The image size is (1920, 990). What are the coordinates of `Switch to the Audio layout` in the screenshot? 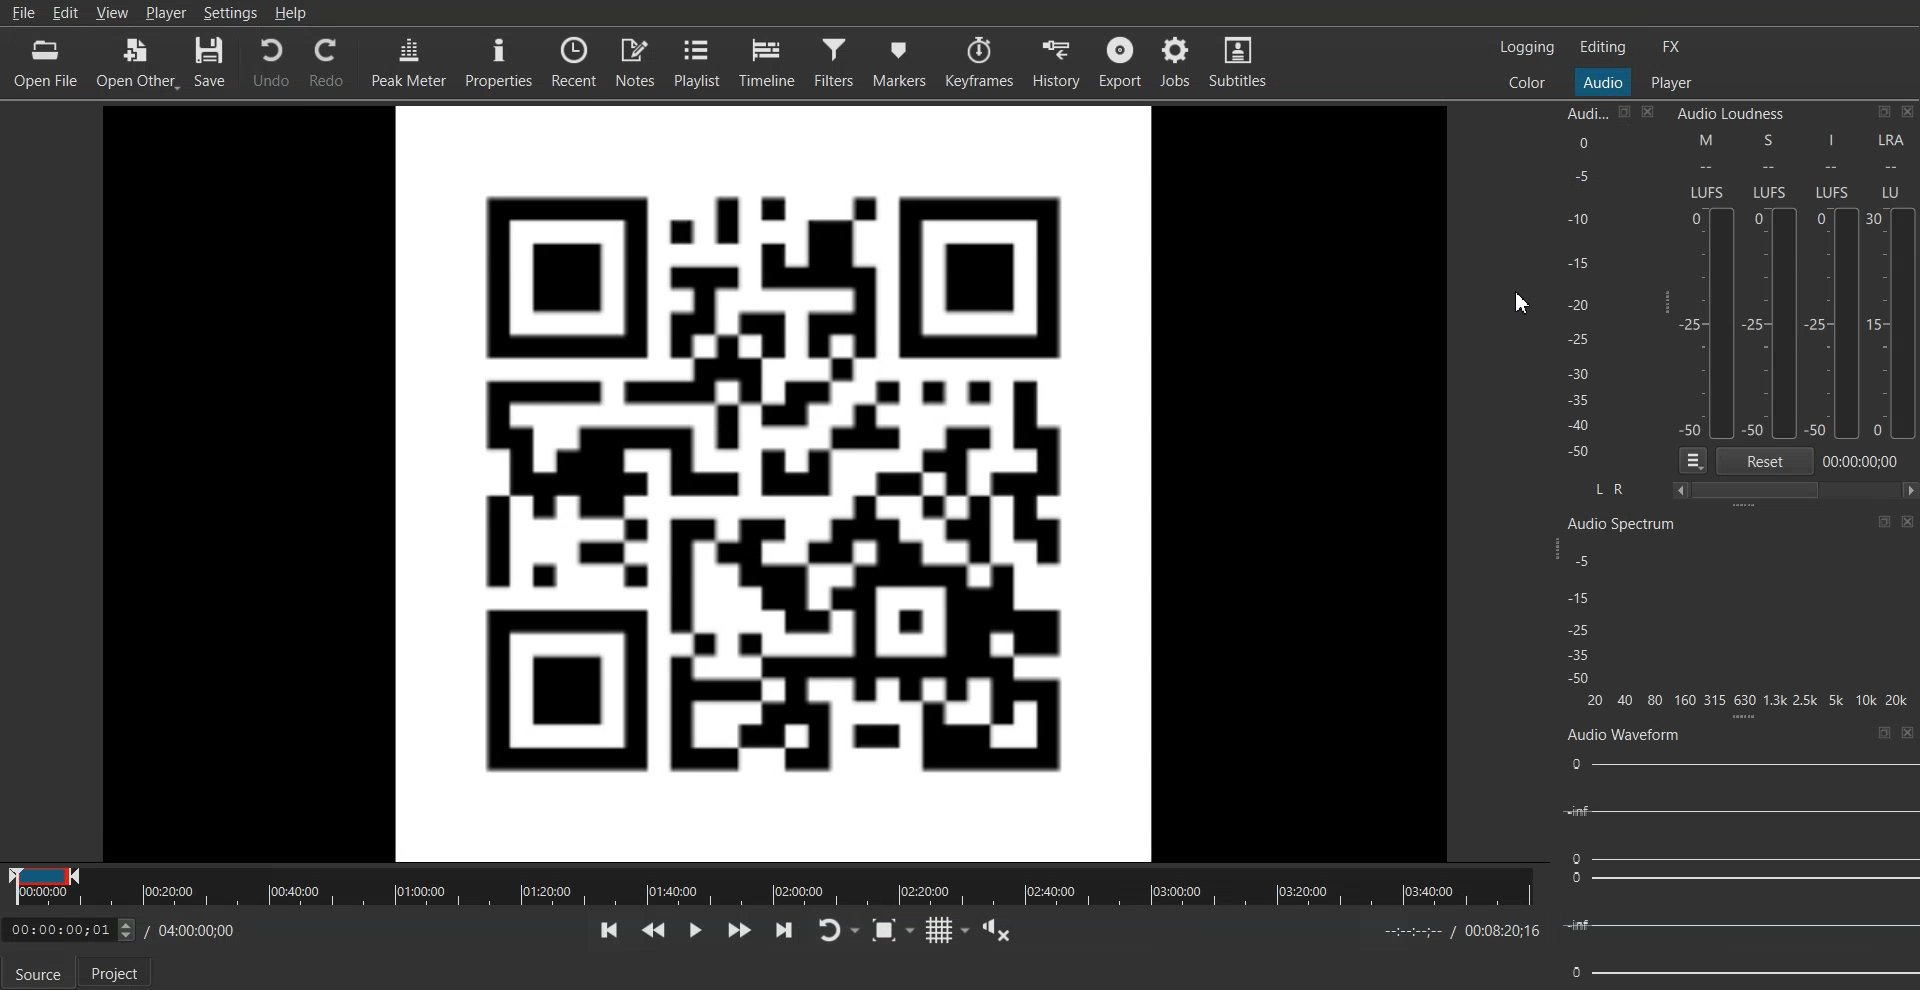 It's located at (1603, 82).